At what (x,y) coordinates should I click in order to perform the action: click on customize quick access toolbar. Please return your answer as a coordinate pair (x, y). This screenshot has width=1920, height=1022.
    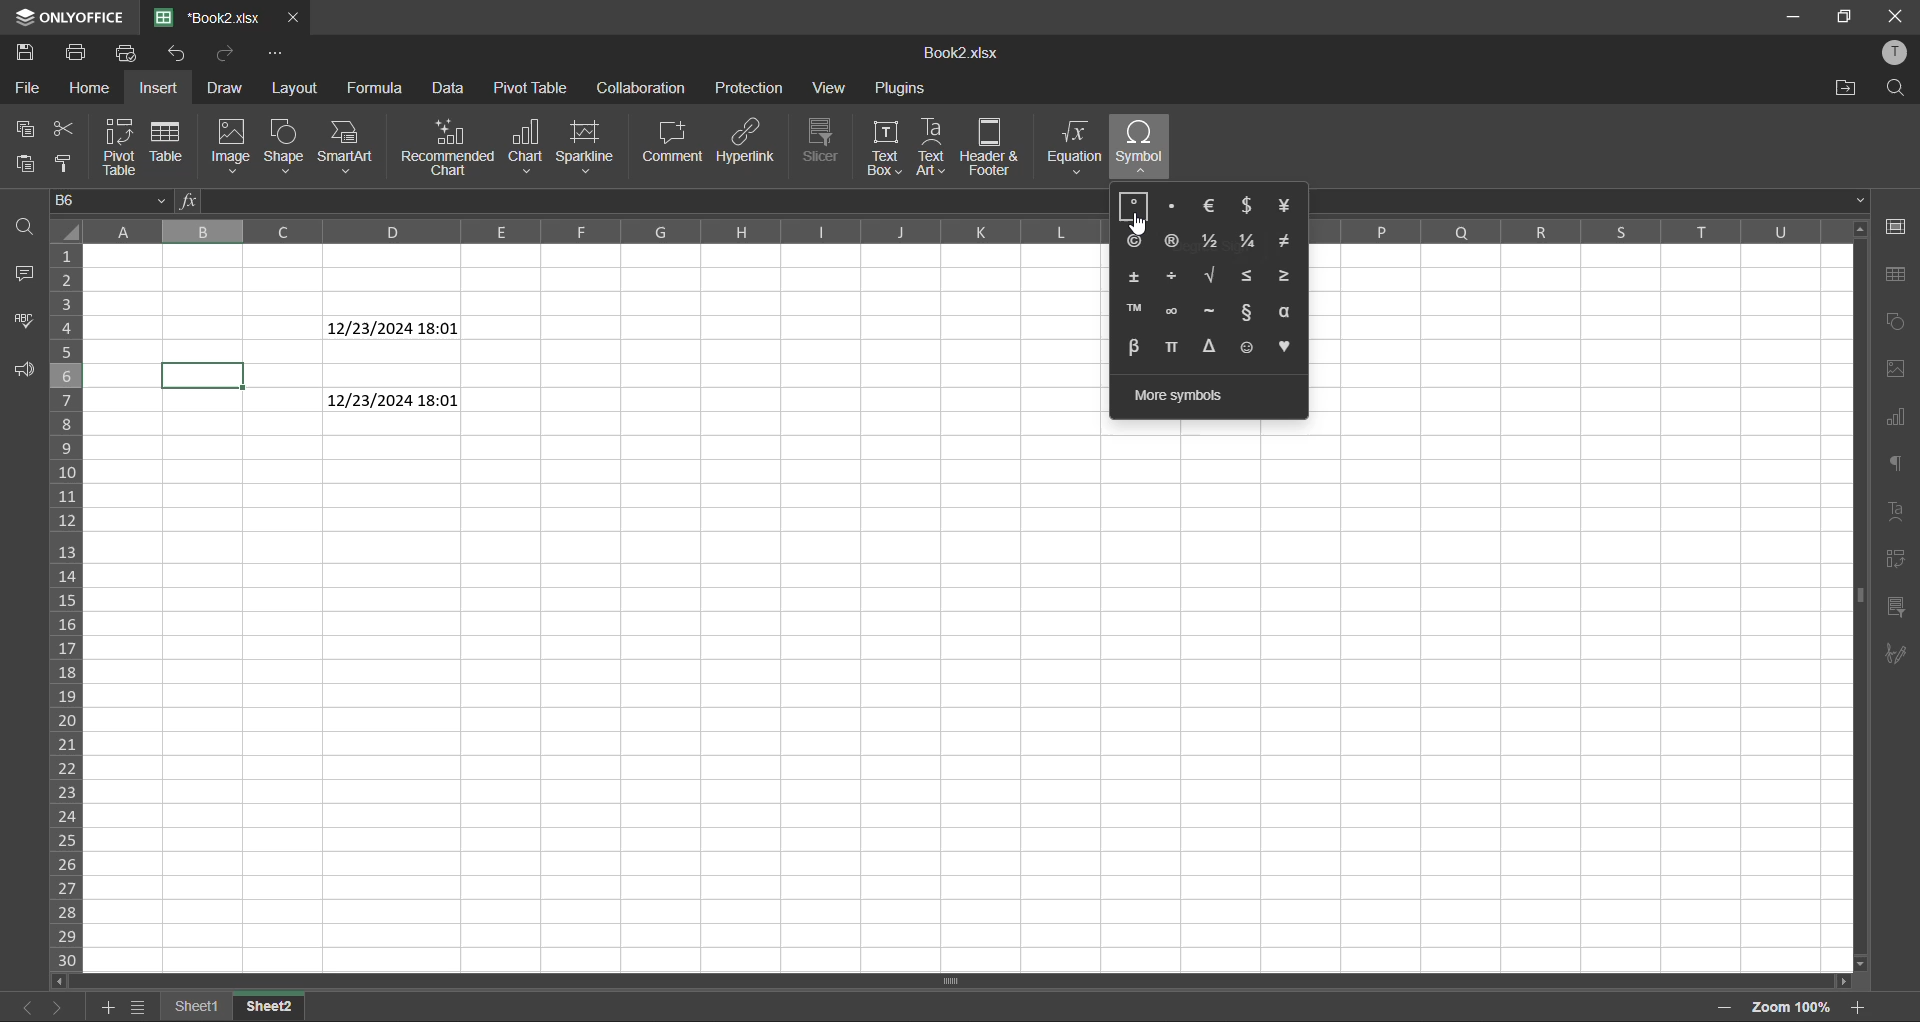
    Looking at the image, I should click on (276, 52).